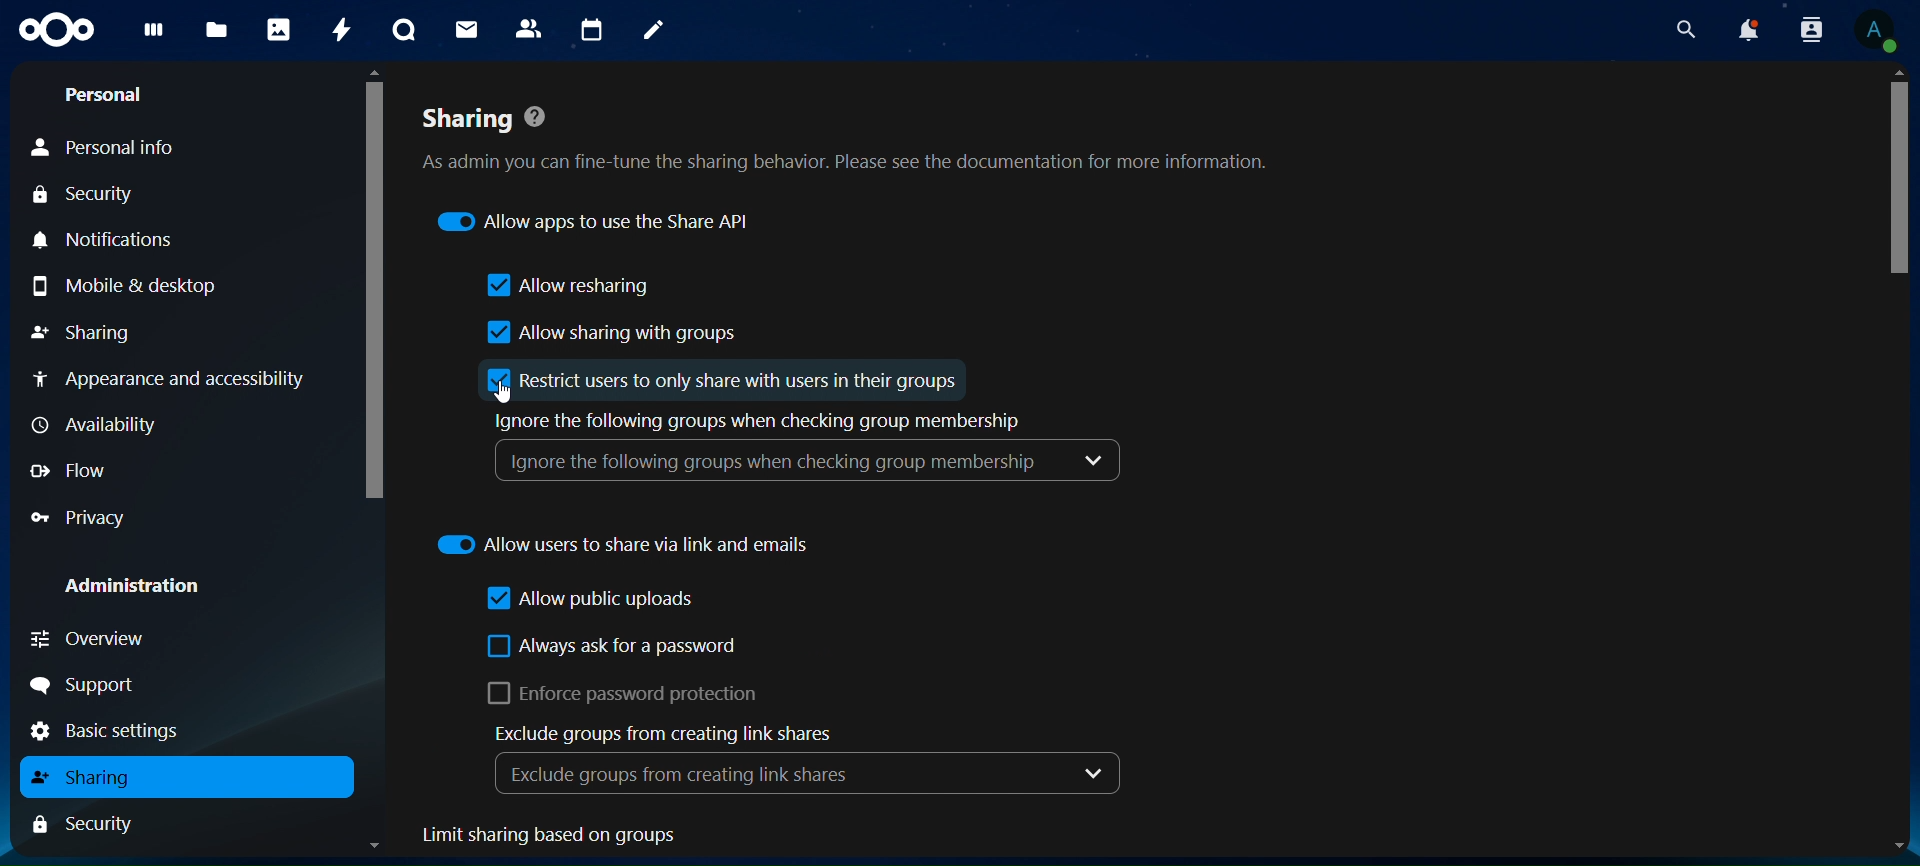  What do you see at coordinates (503, 391) in the screenshot?
I see `cursor` at bounding box center [503, 391].